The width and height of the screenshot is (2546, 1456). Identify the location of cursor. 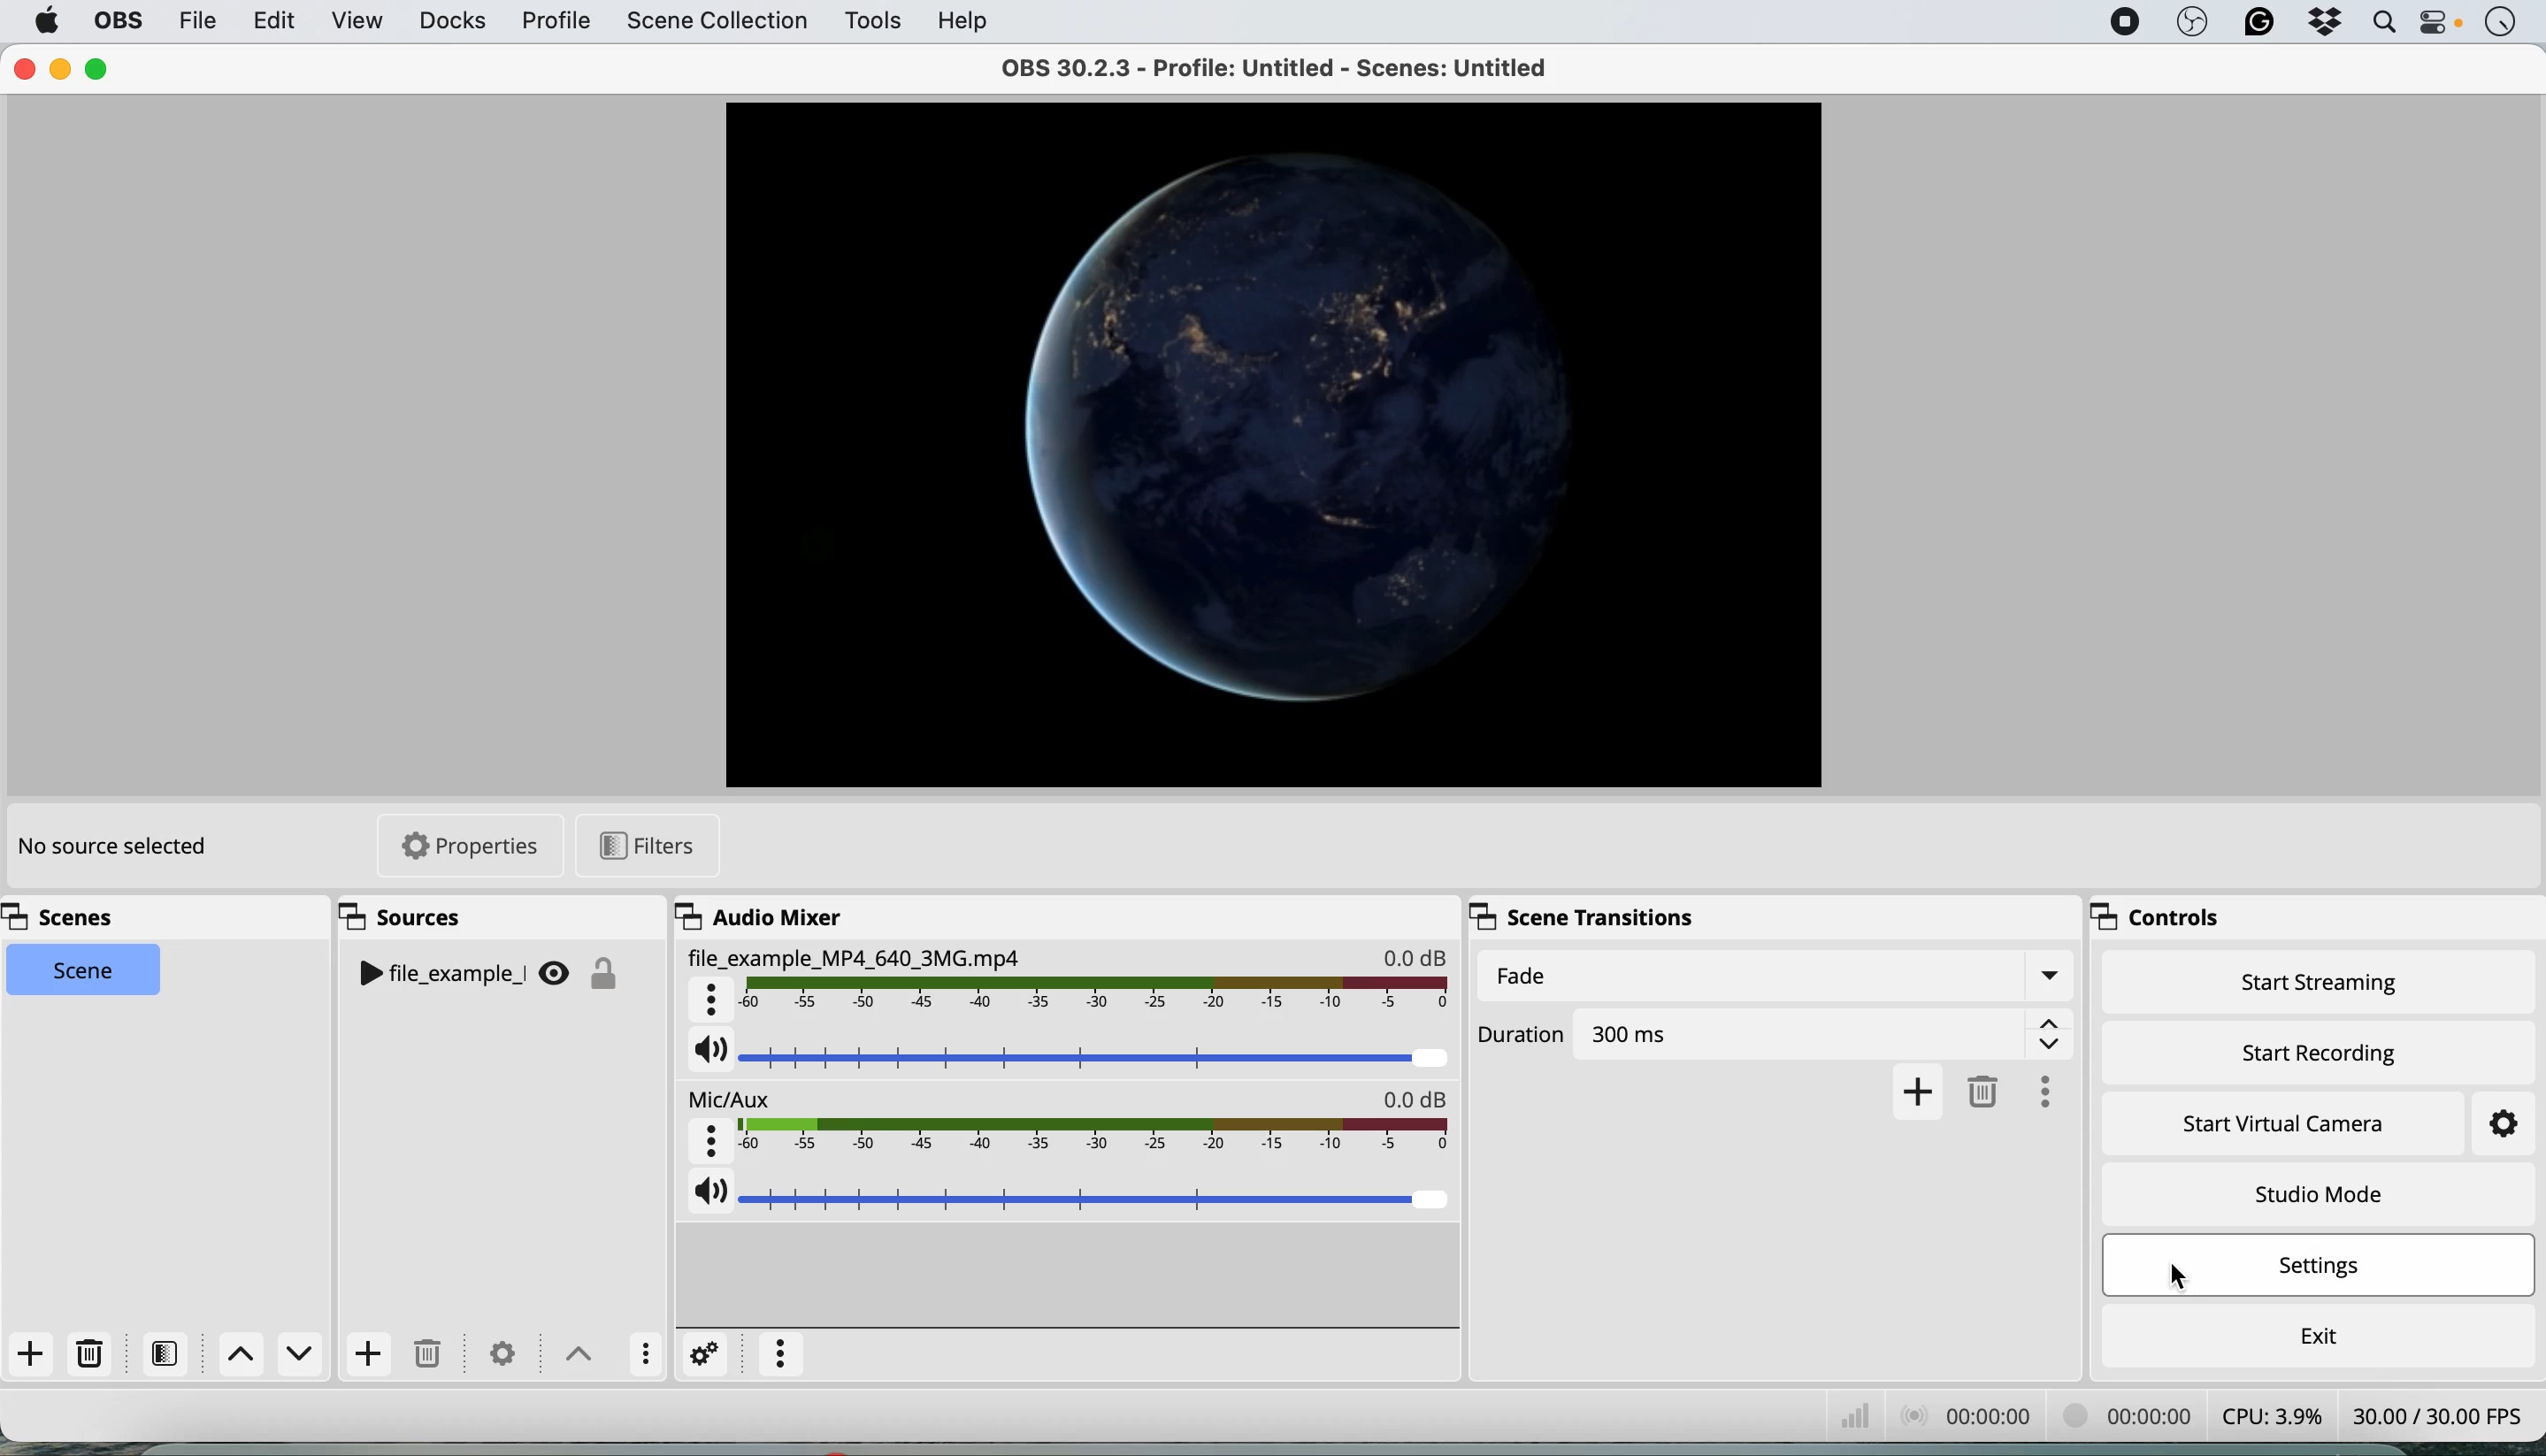
(2186, 1271).